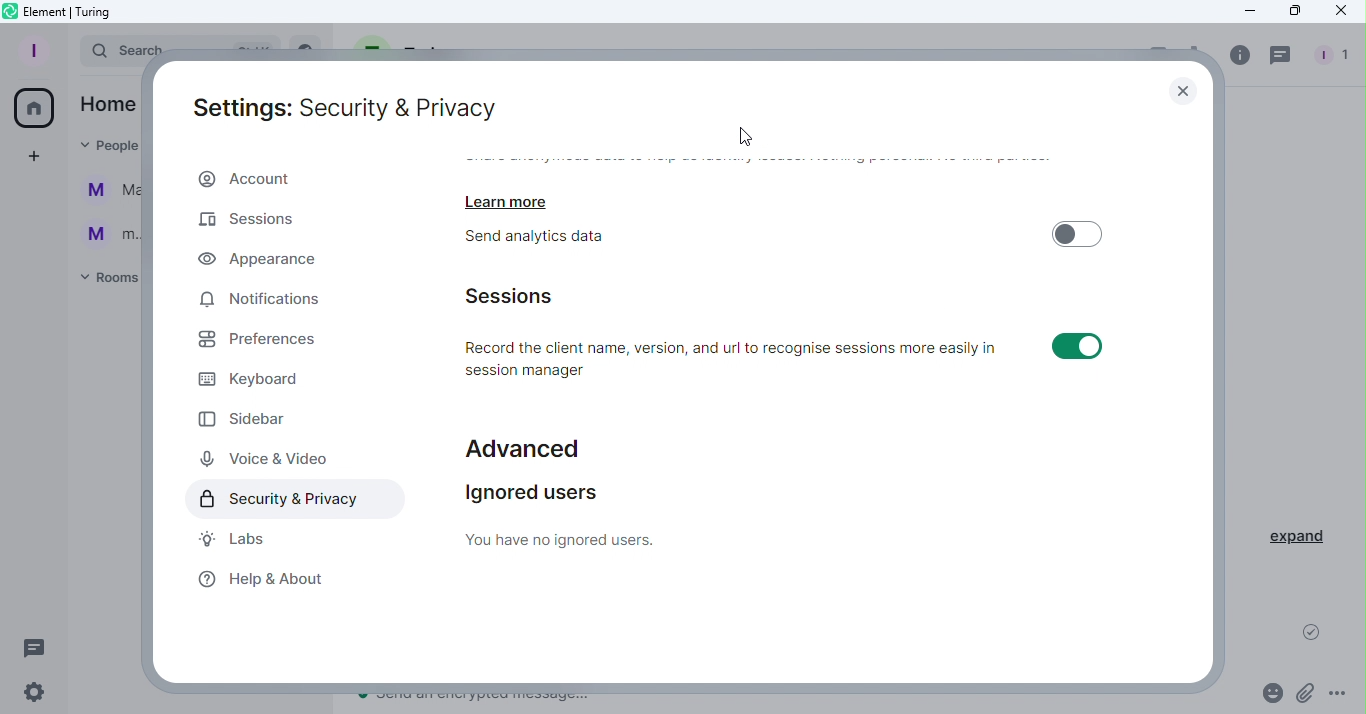 The image size is (1366, 714). What do you see at coordinates (1270, 692) in the screenshot?
I see `Emoji` at bounding box center [1270, 692].